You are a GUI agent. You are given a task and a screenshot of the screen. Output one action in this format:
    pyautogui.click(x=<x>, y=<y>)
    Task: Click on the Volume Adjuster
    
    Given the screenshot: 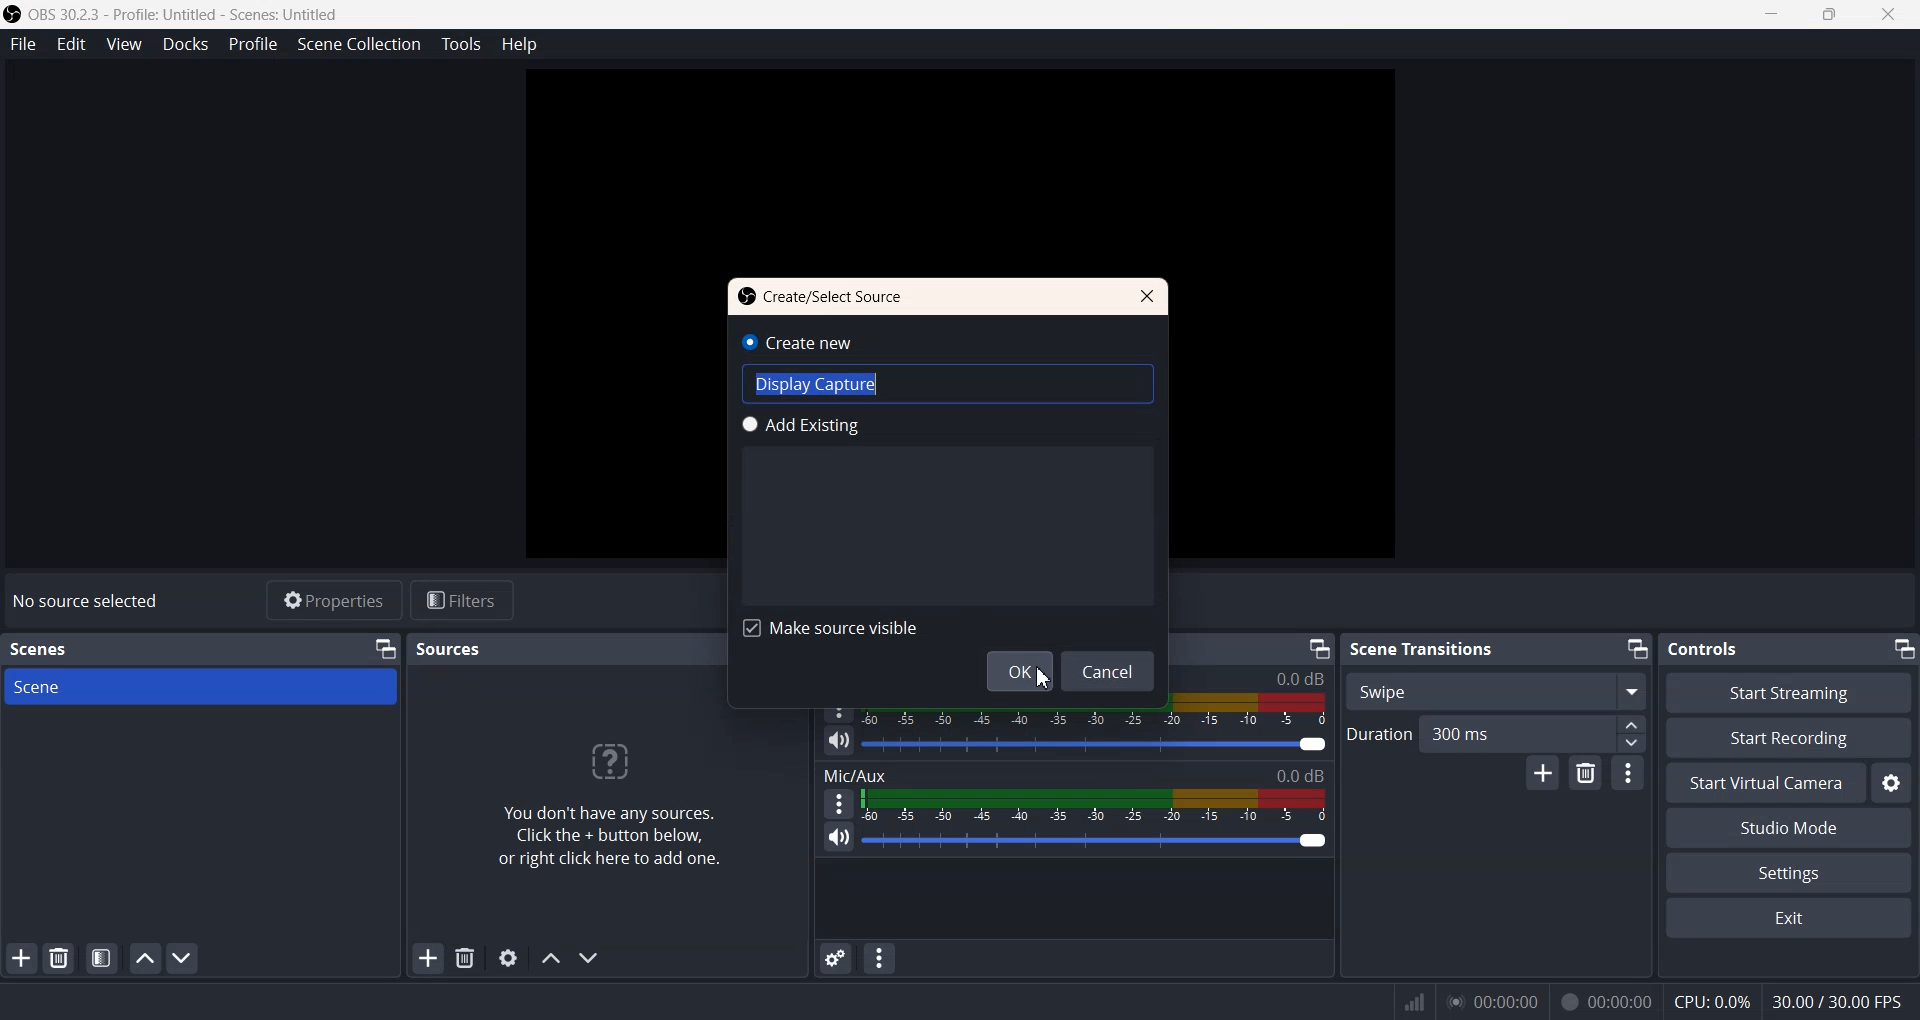 What is the action you would take?
    pyautogui.click(x=1093, y=841)
    